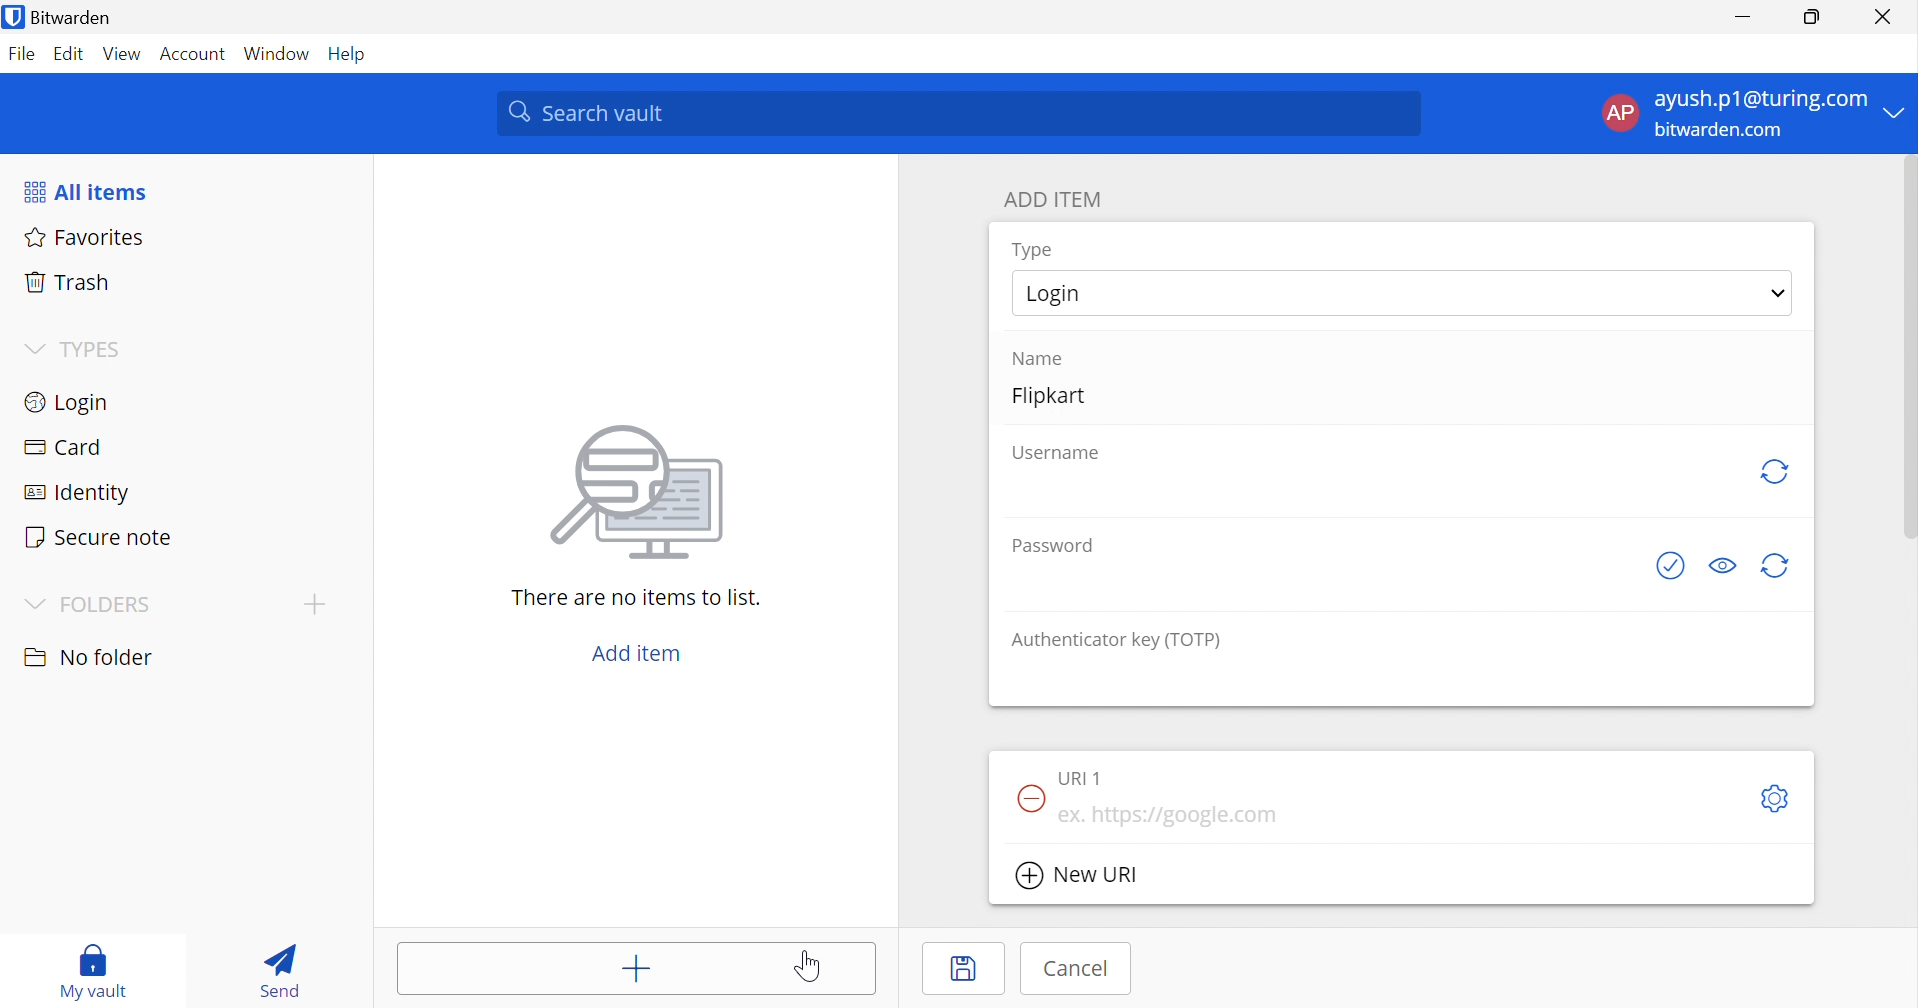 This screenshot has width=1918, height=1008. What do you see at coordinates (1090, 877) in the screenshot?
I see `New URL` at bounding box center [1090, 877].